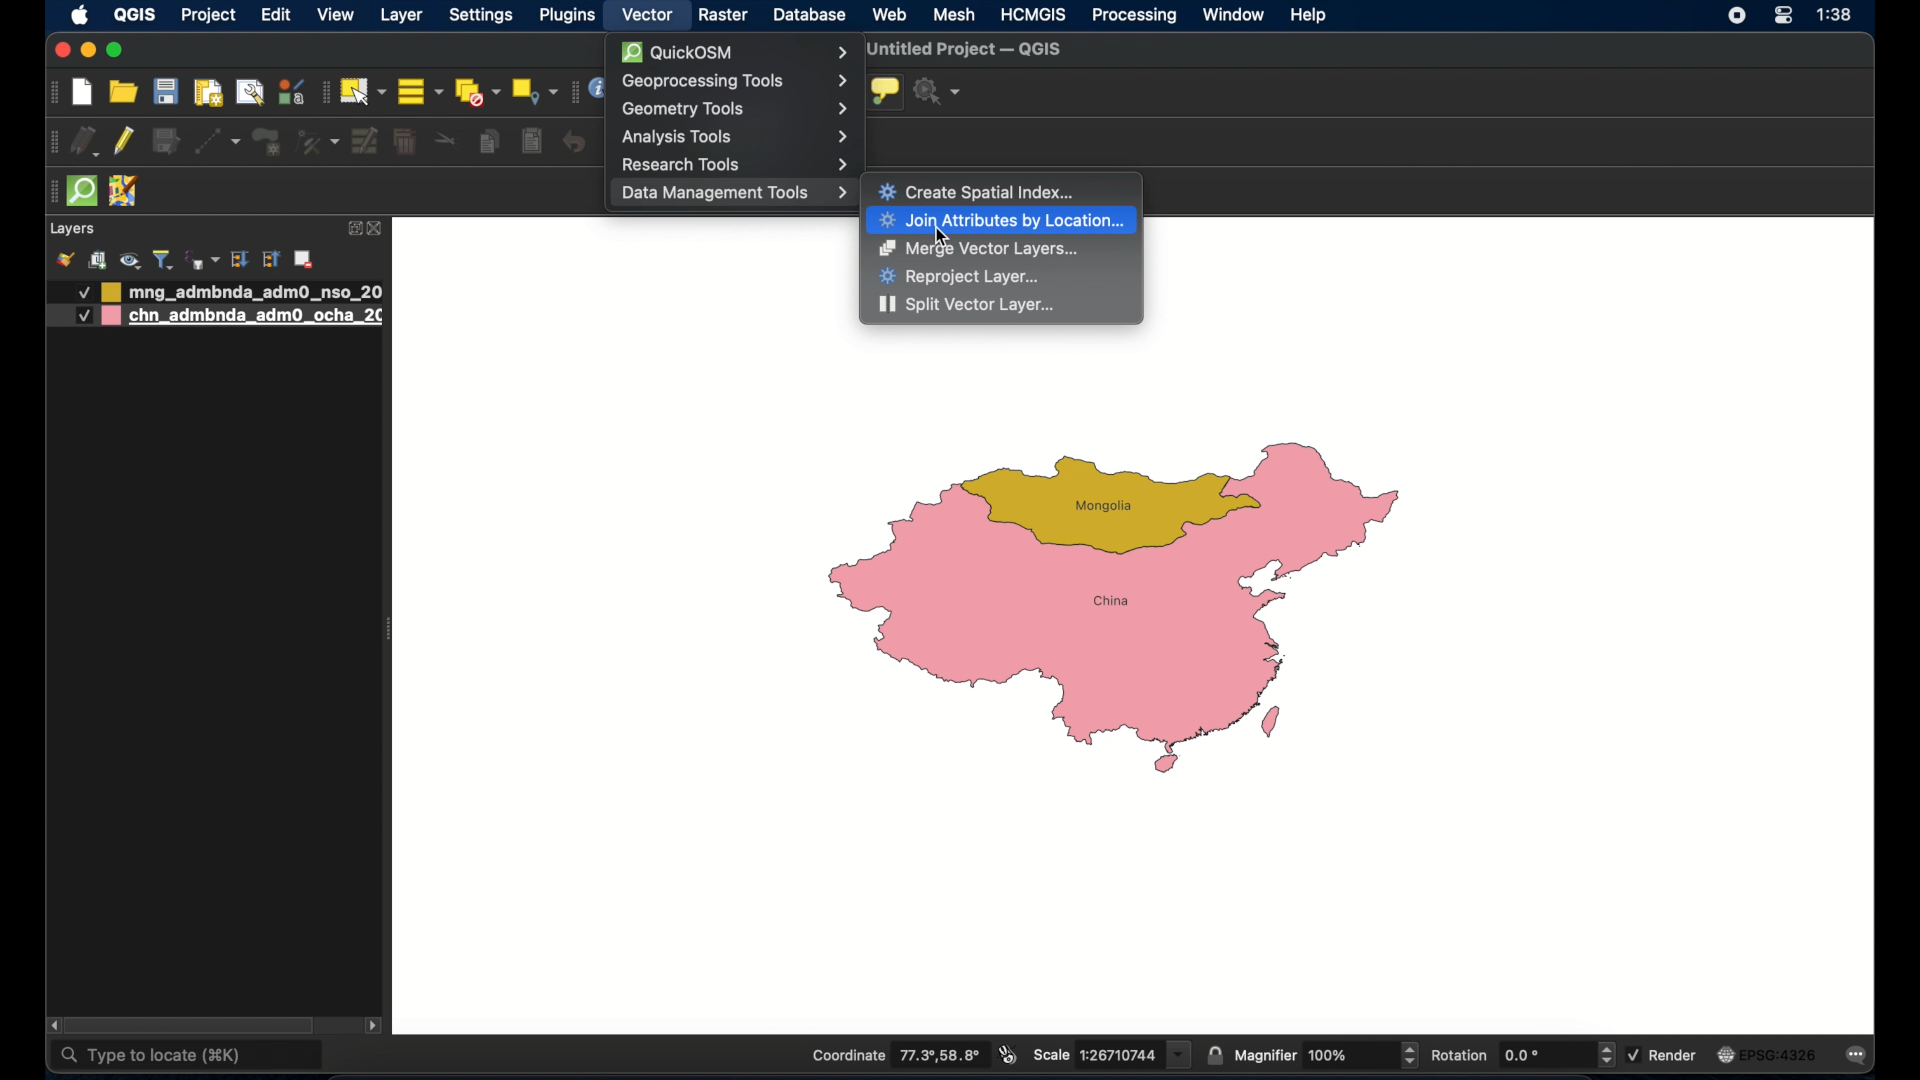 This screenshot has width=1920, height=1080. I want to click on collapse, so click(270, 260).